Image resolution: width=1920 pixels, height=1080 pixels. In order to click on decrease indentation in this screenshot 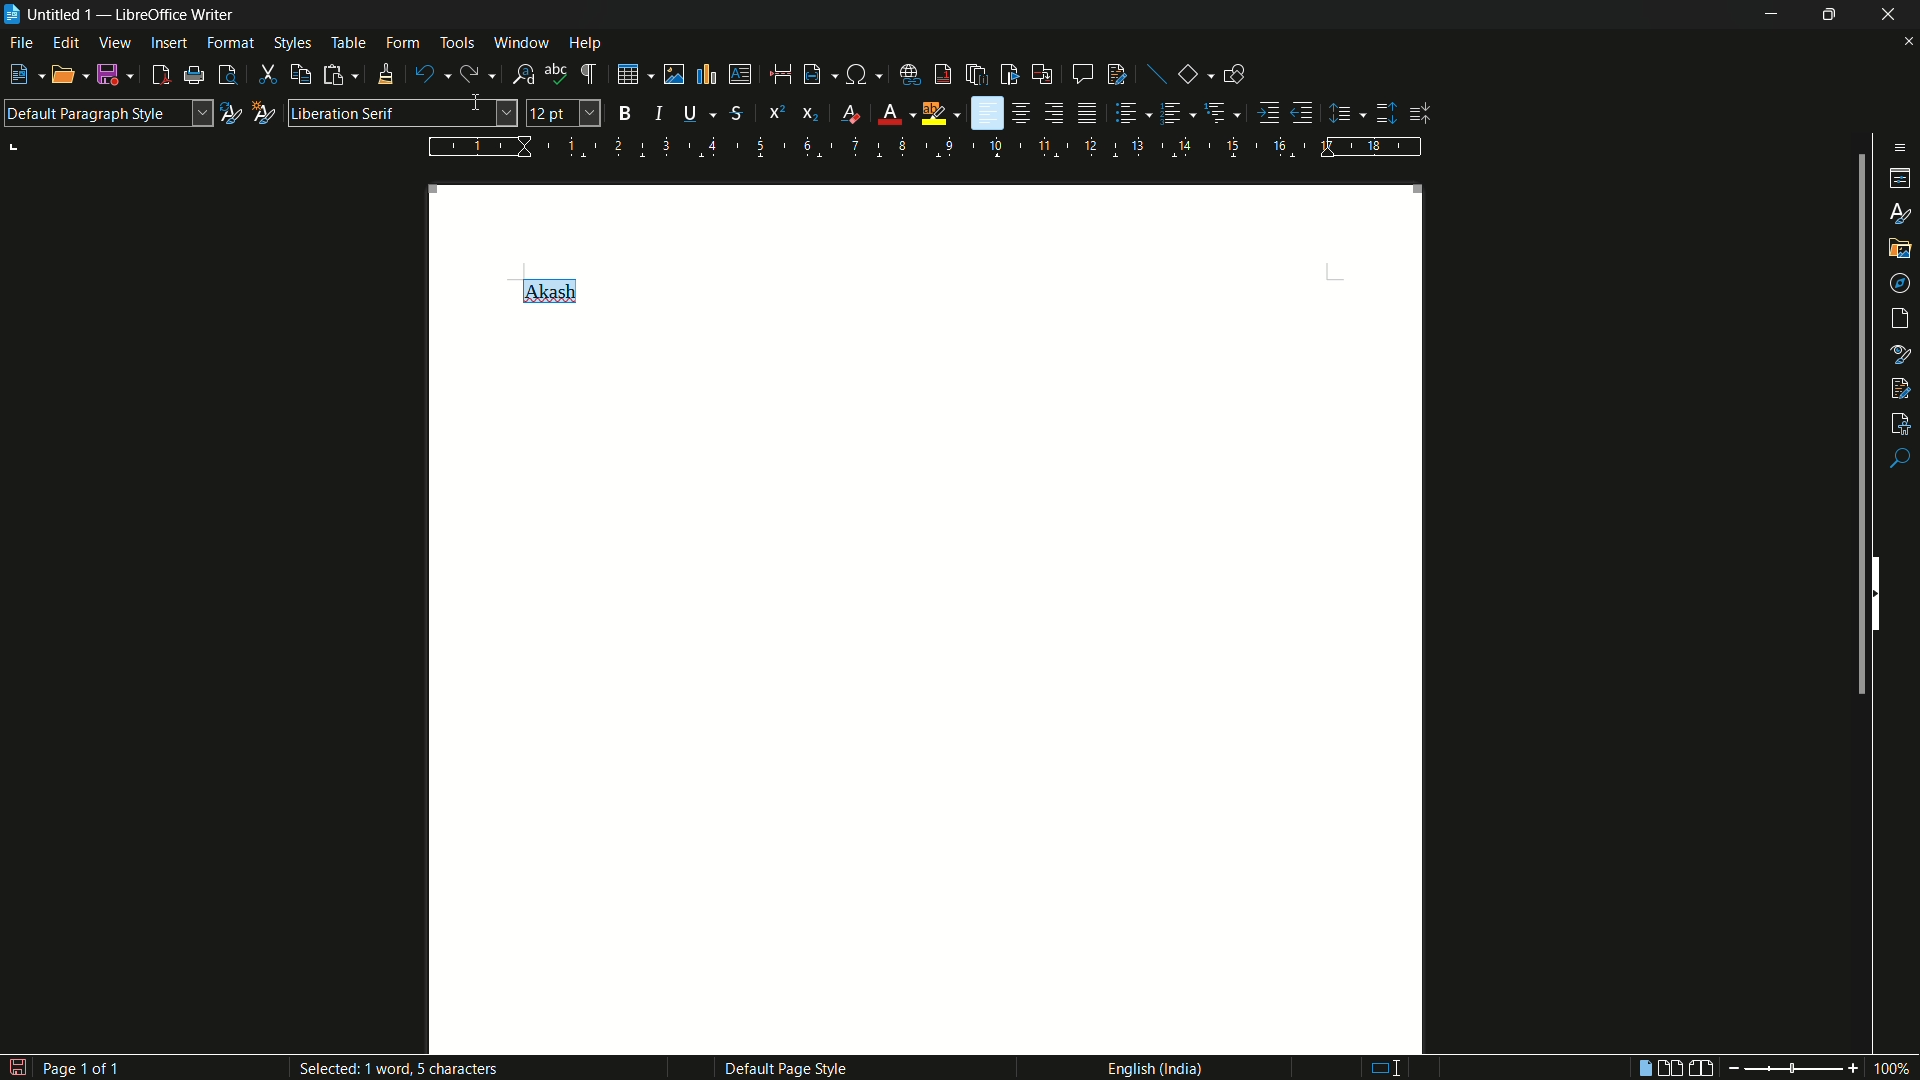, I will do `click(1303, 112)`.